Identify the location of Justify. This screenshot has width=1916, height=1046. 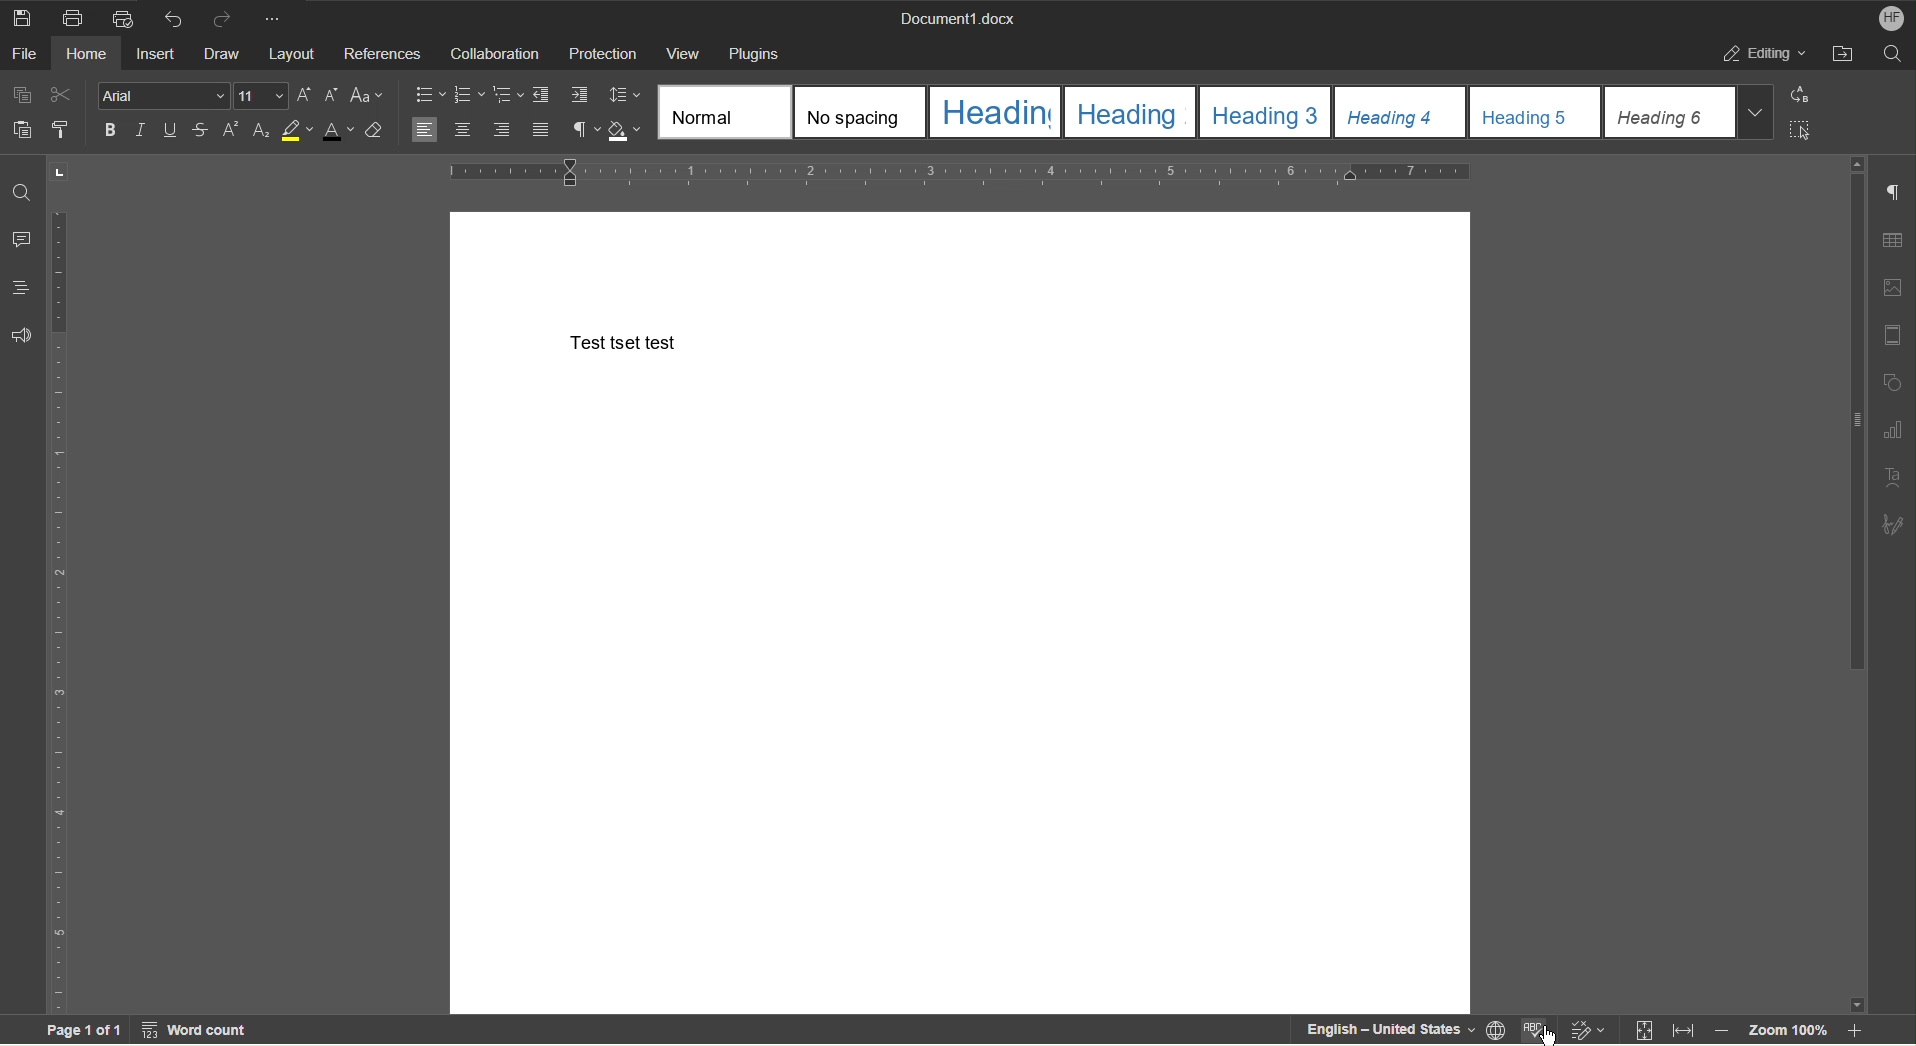
(540, 132).